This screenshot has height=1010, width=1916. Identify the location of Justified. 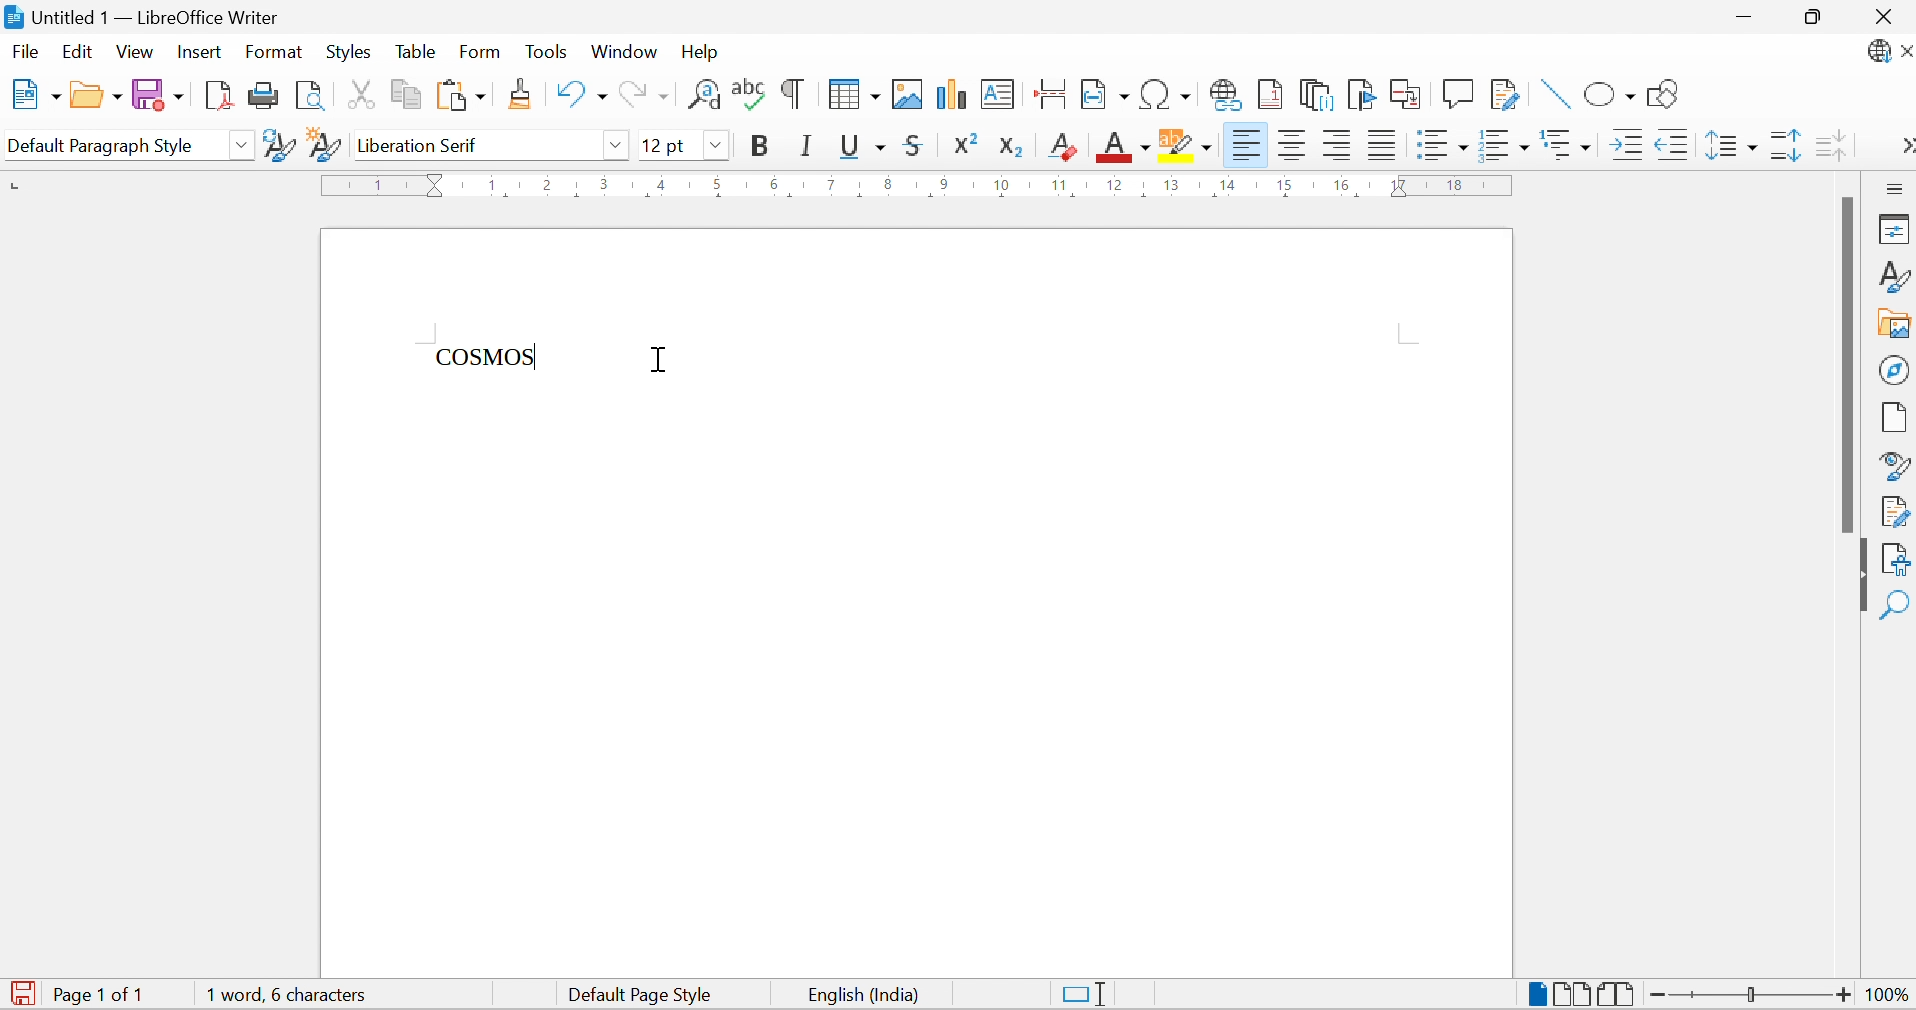
(1381, 145).